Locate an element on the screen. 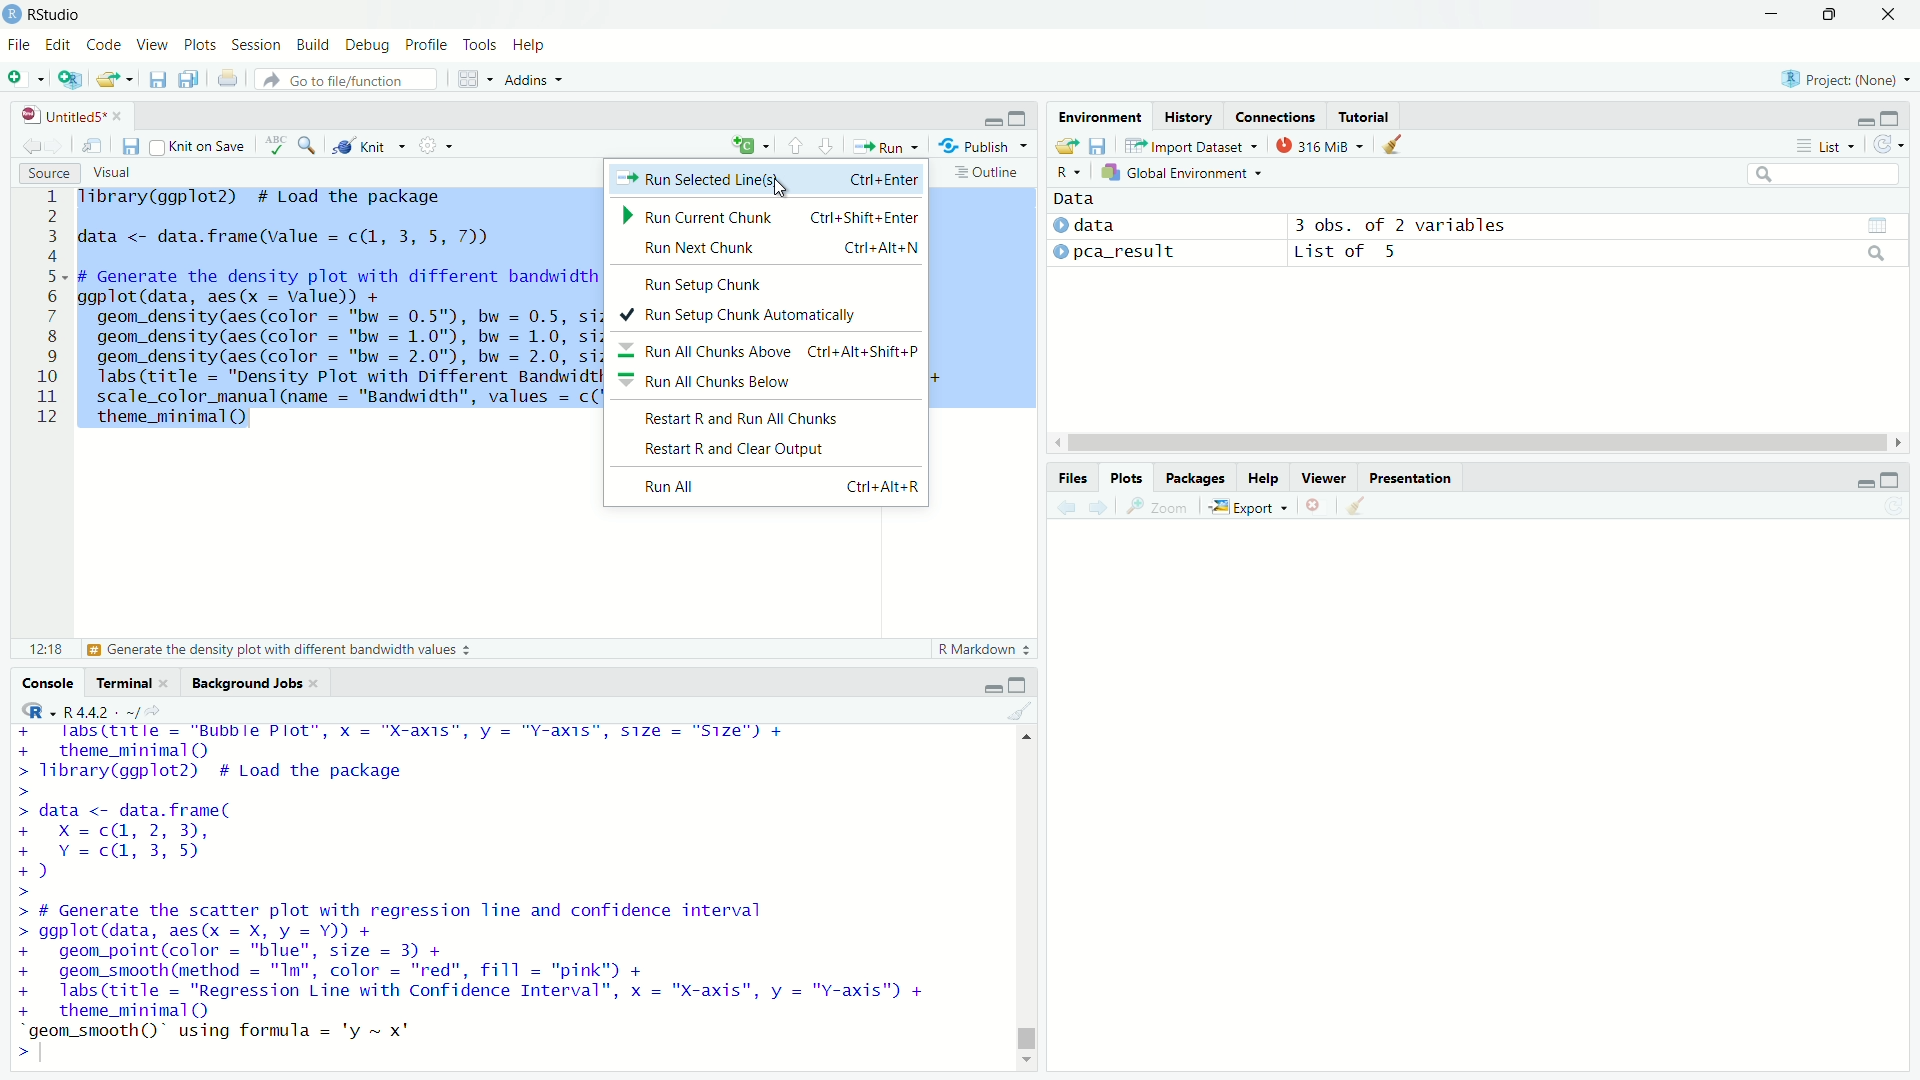 The image size is (1920, 1080). Open recent files is located at coordinates (129, 79).